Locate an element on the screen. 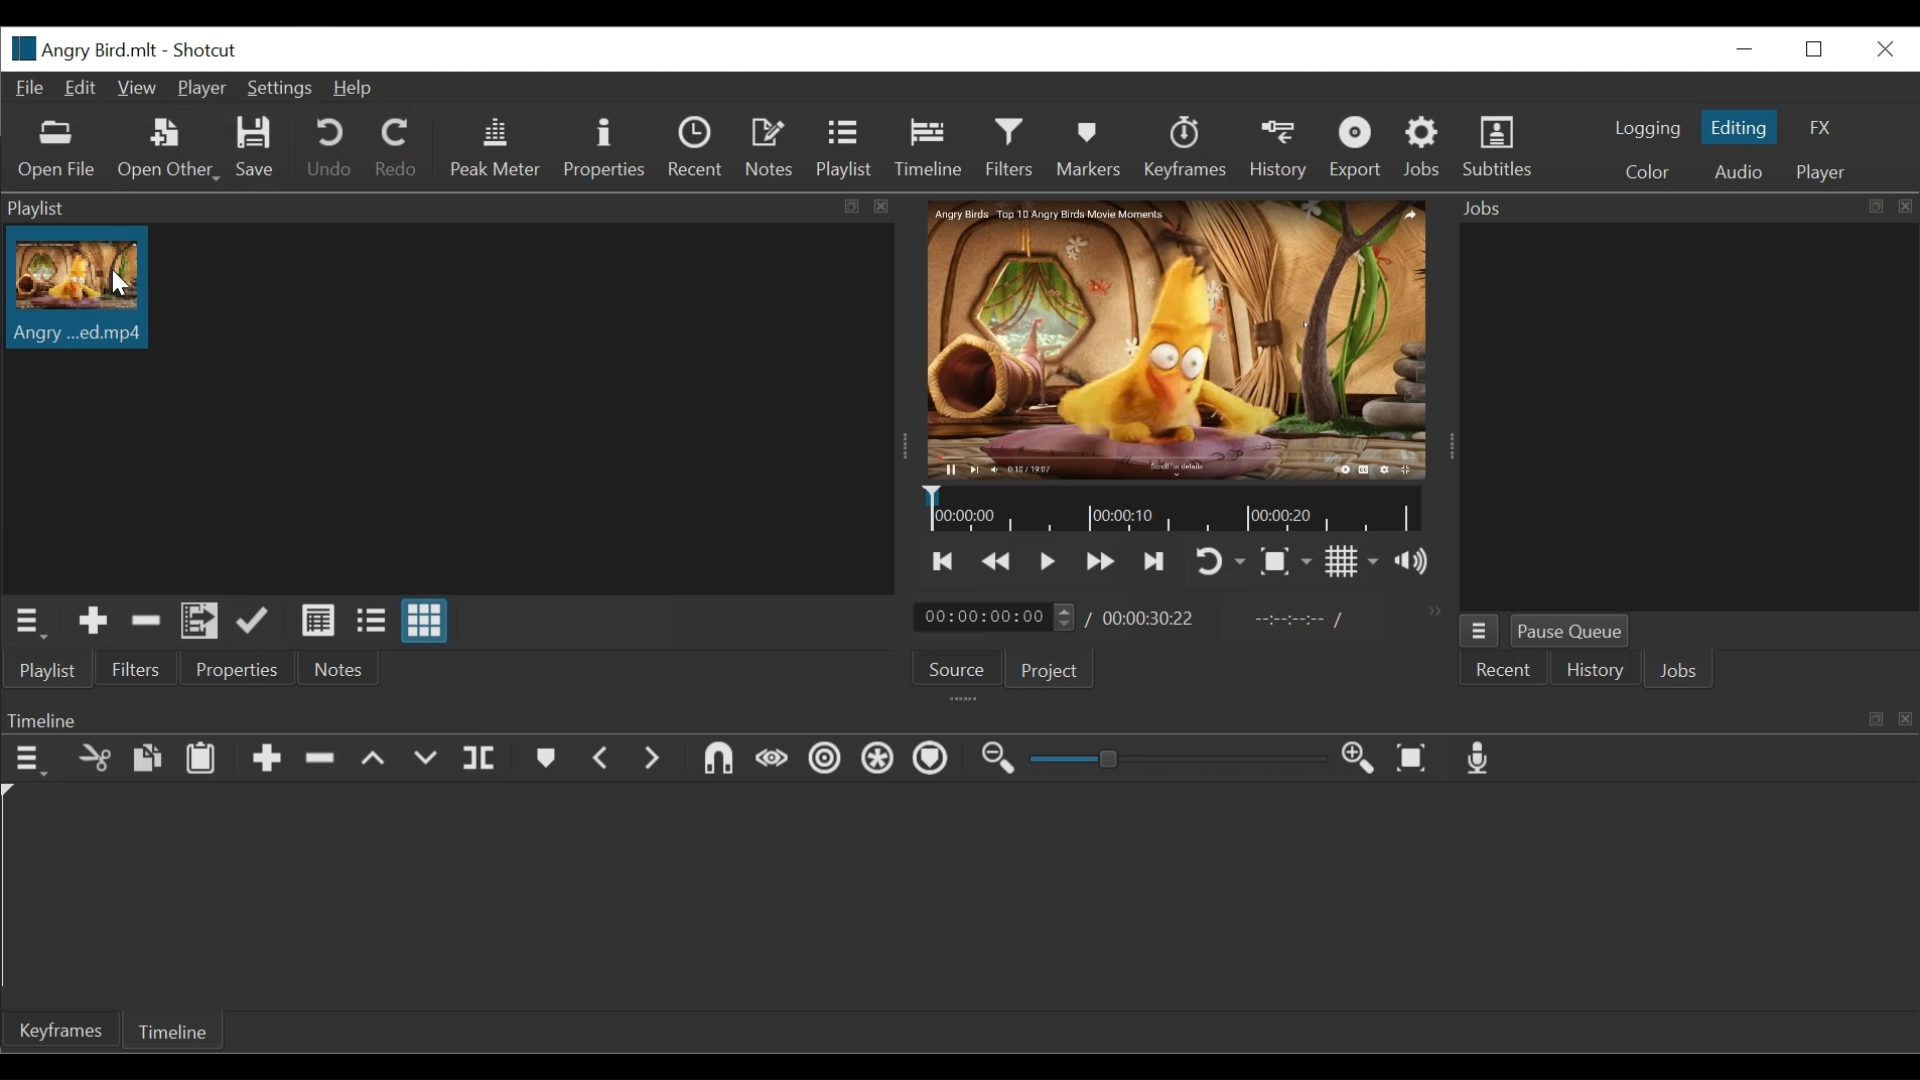  Ripple markers is located at coordinates (934, 760).